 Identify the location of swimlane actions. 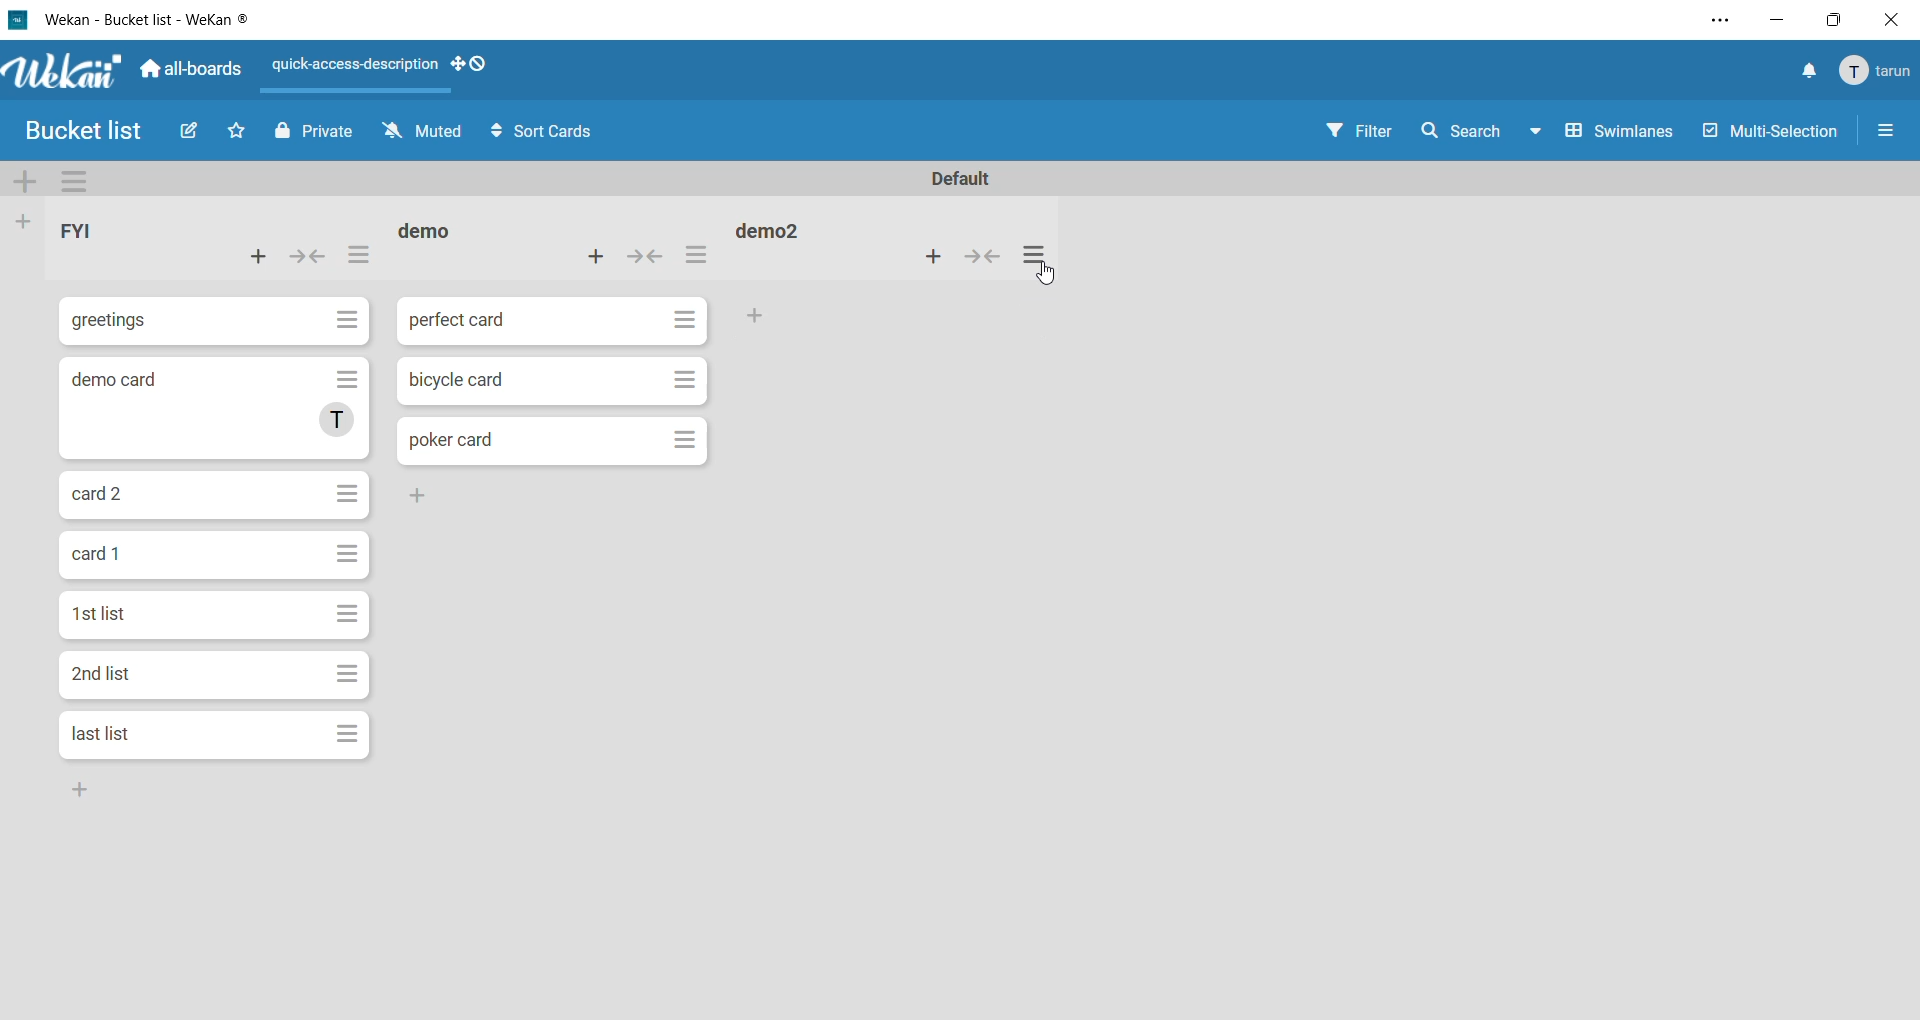
(82, 179).